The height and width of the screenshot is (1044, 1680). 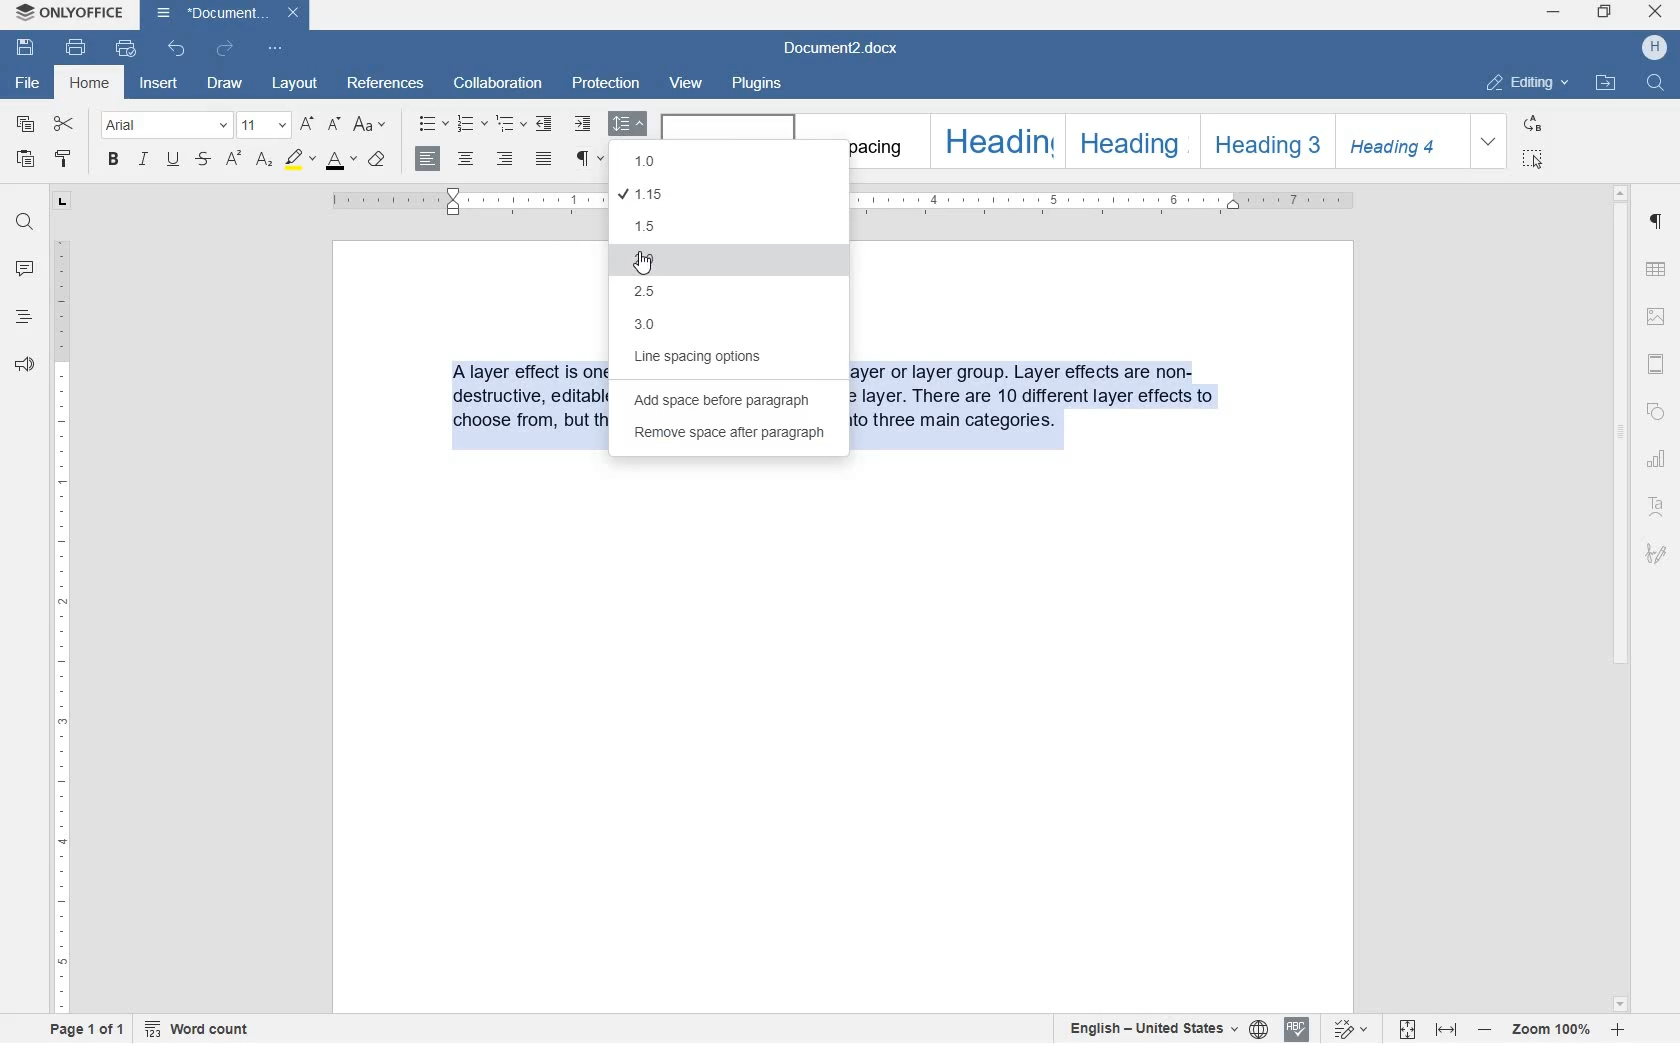 What do you see at coordinates (548, 123) in the screenshot?
I see `decrease indent` at bounding box center [548, 123].